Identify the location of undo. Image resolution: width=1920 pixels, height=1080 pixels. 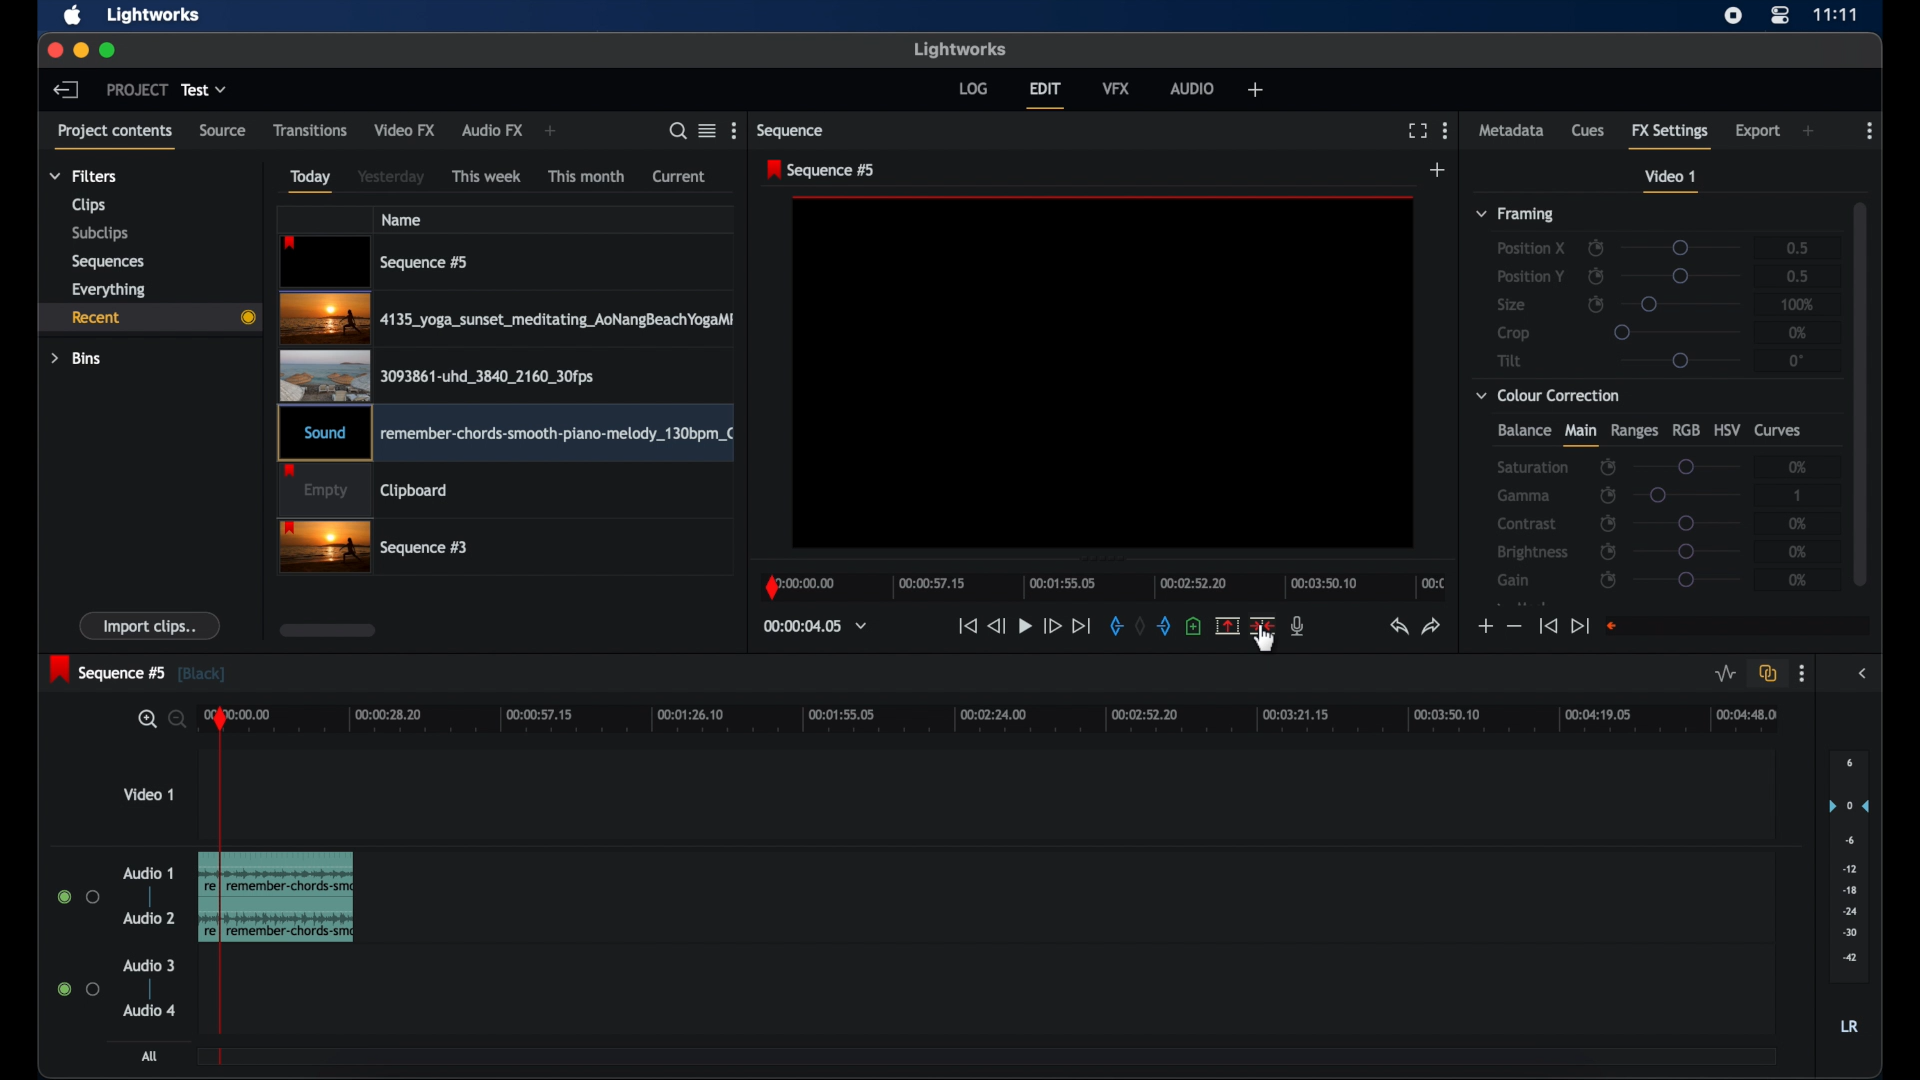
(1399, 627).